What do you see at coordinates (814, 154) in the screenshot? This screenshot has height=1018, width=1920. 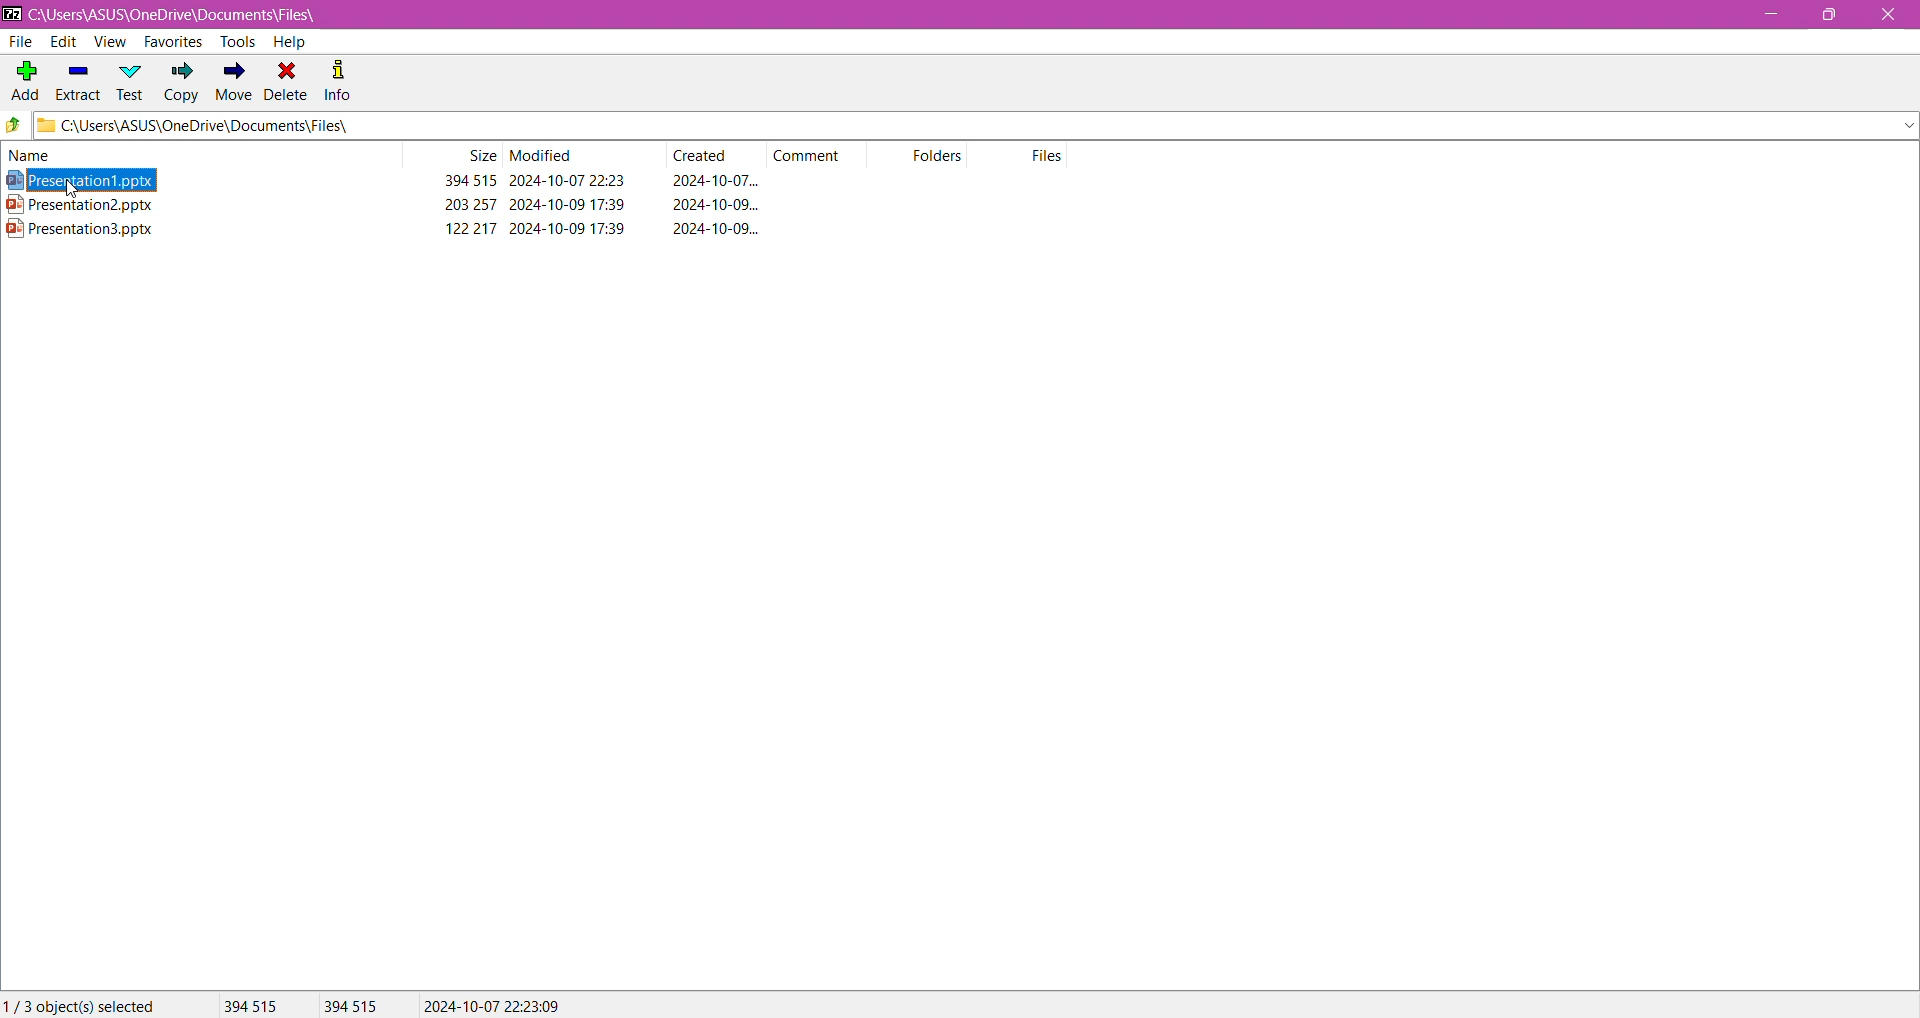 I see `Comment` at bounding box center [814, 154].